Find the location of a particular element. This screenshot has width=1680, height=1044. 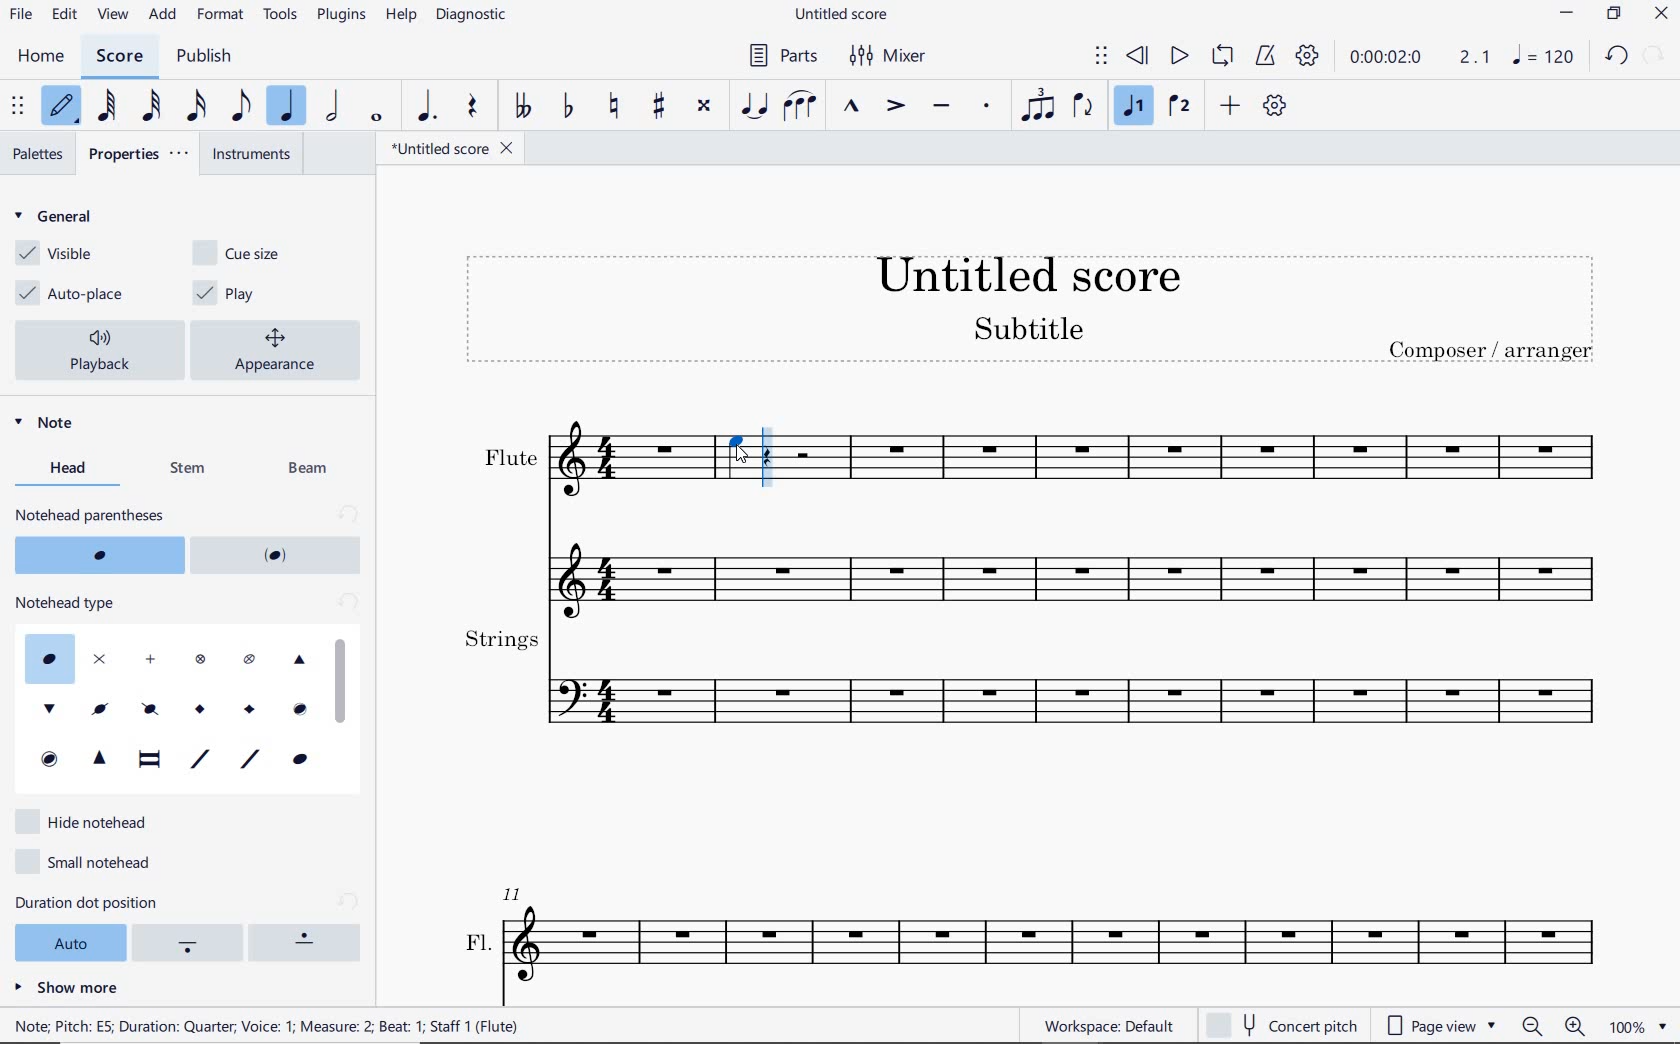

SLUR is located at coordinates (798, 105).